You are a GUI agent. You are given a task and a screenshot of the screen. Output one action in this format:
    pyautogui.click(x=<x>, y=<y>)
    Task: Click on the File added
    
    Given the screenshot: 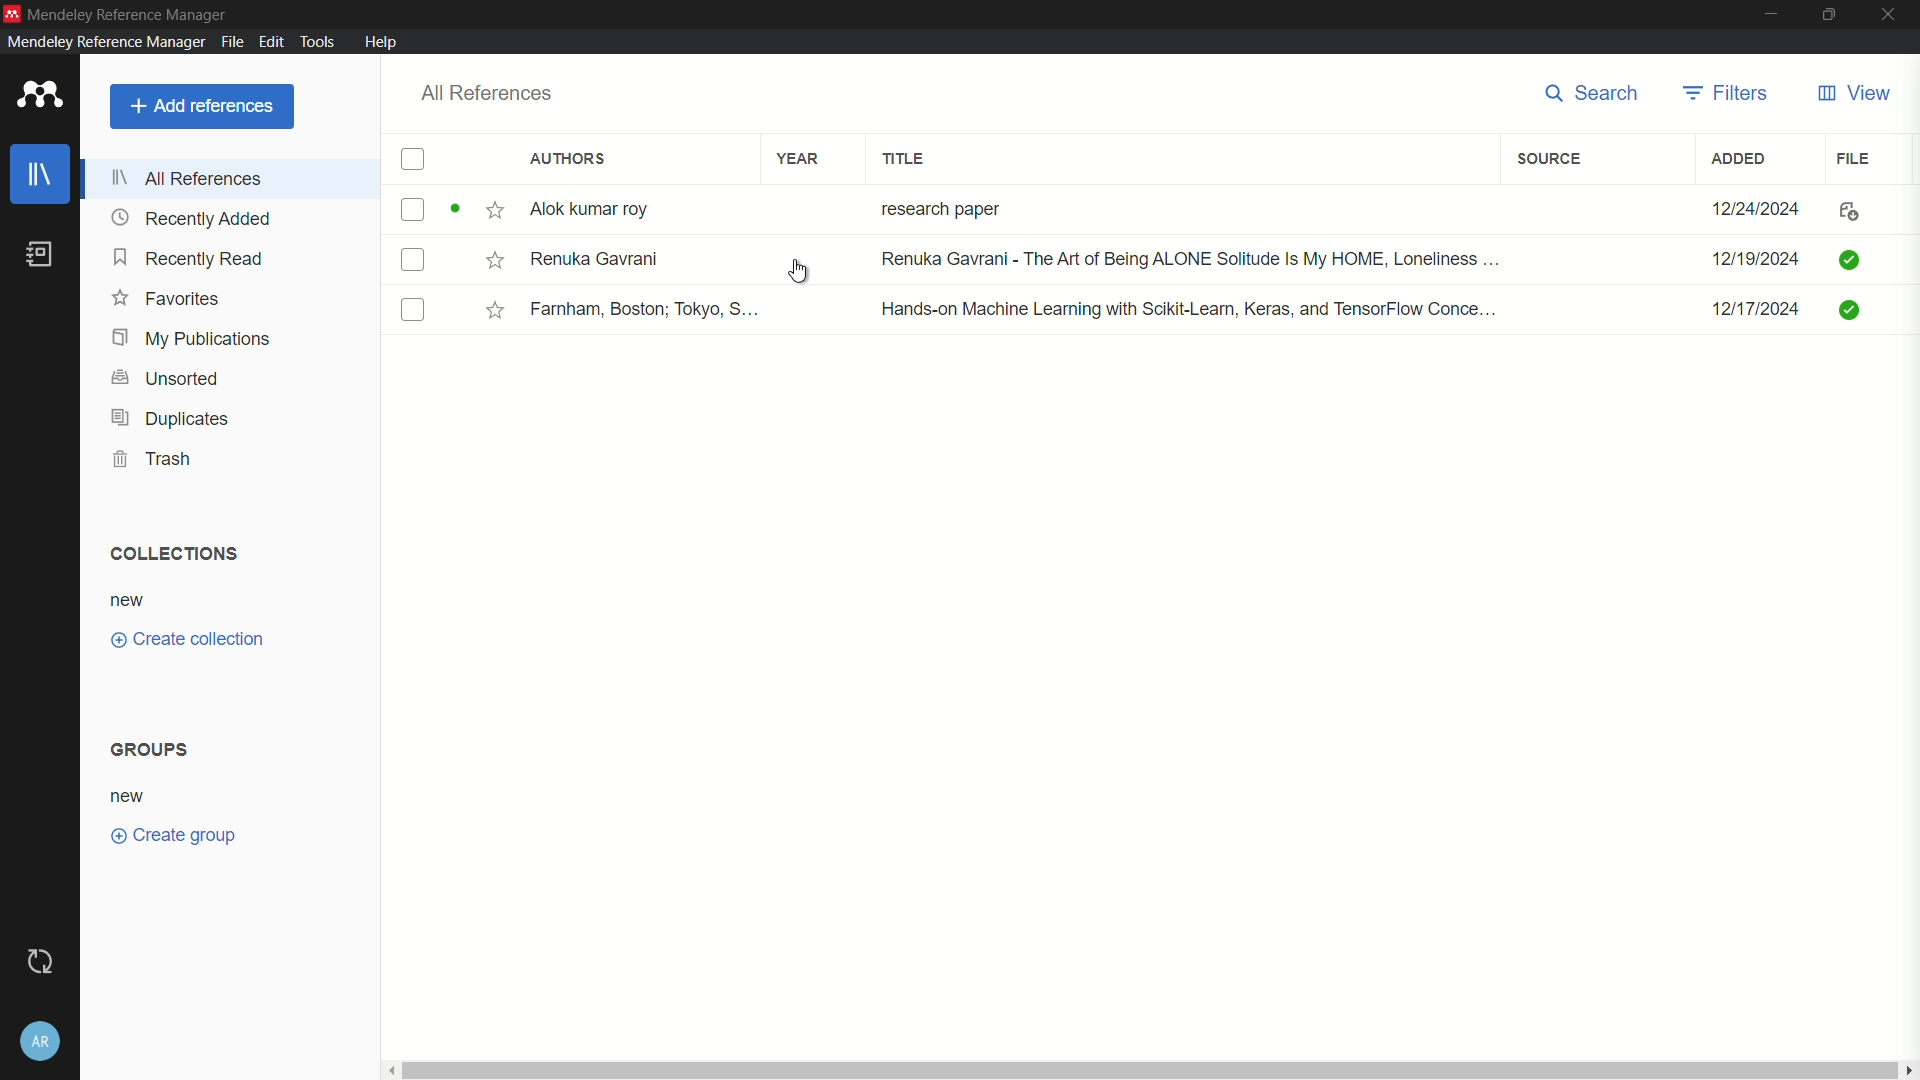 What is the action you would take?
    pyautogui.click(x=1846, y=310)
    